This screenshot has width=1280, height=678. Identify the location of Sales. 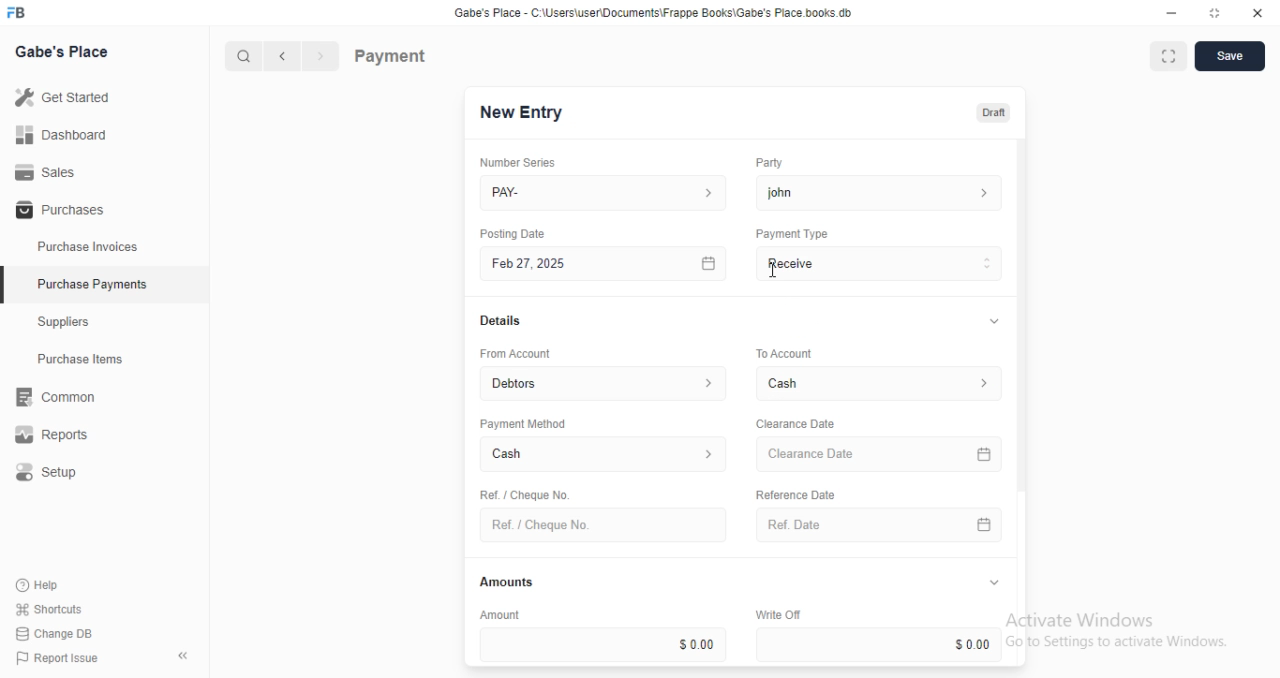
(45, 171).